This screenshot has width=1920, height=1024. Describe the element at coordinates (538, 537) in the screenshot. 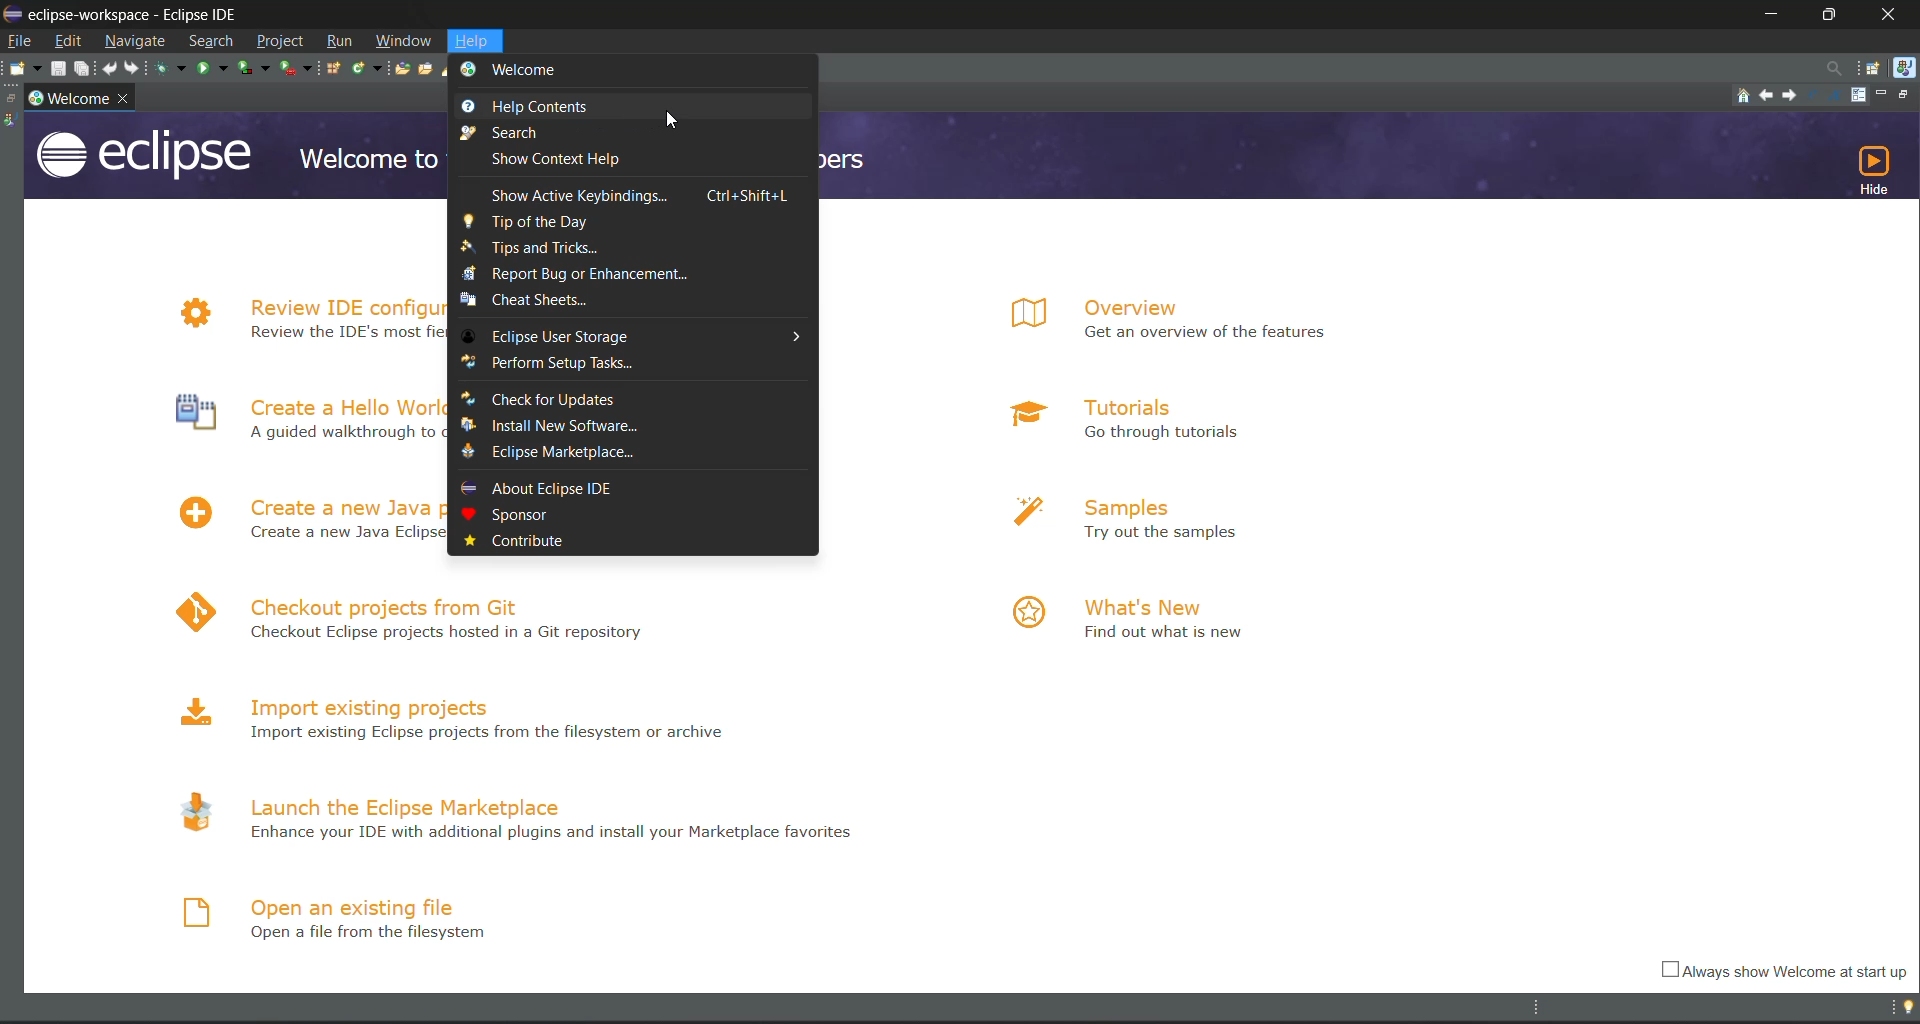

I see `contribute` at that location.